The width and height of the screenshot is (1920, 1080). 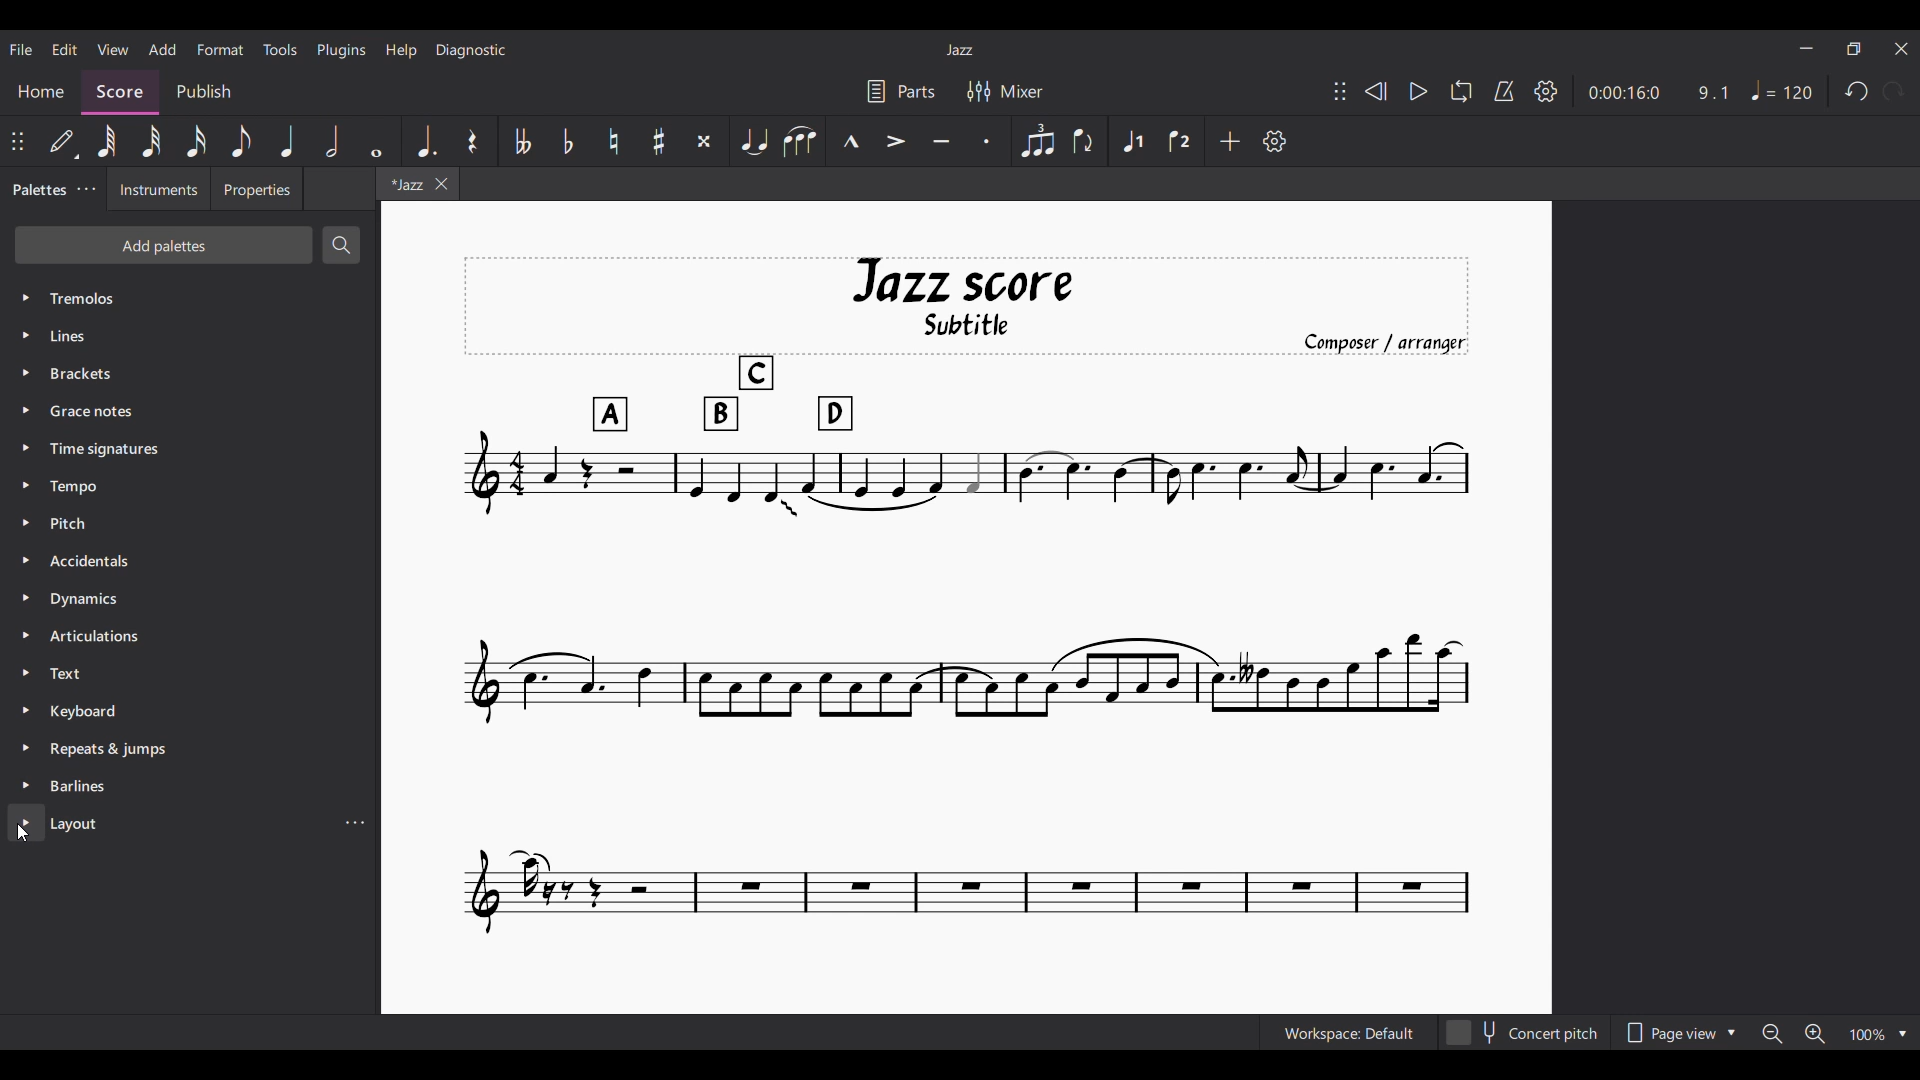 I want to click on Settings, so click(x=1546, y=92).